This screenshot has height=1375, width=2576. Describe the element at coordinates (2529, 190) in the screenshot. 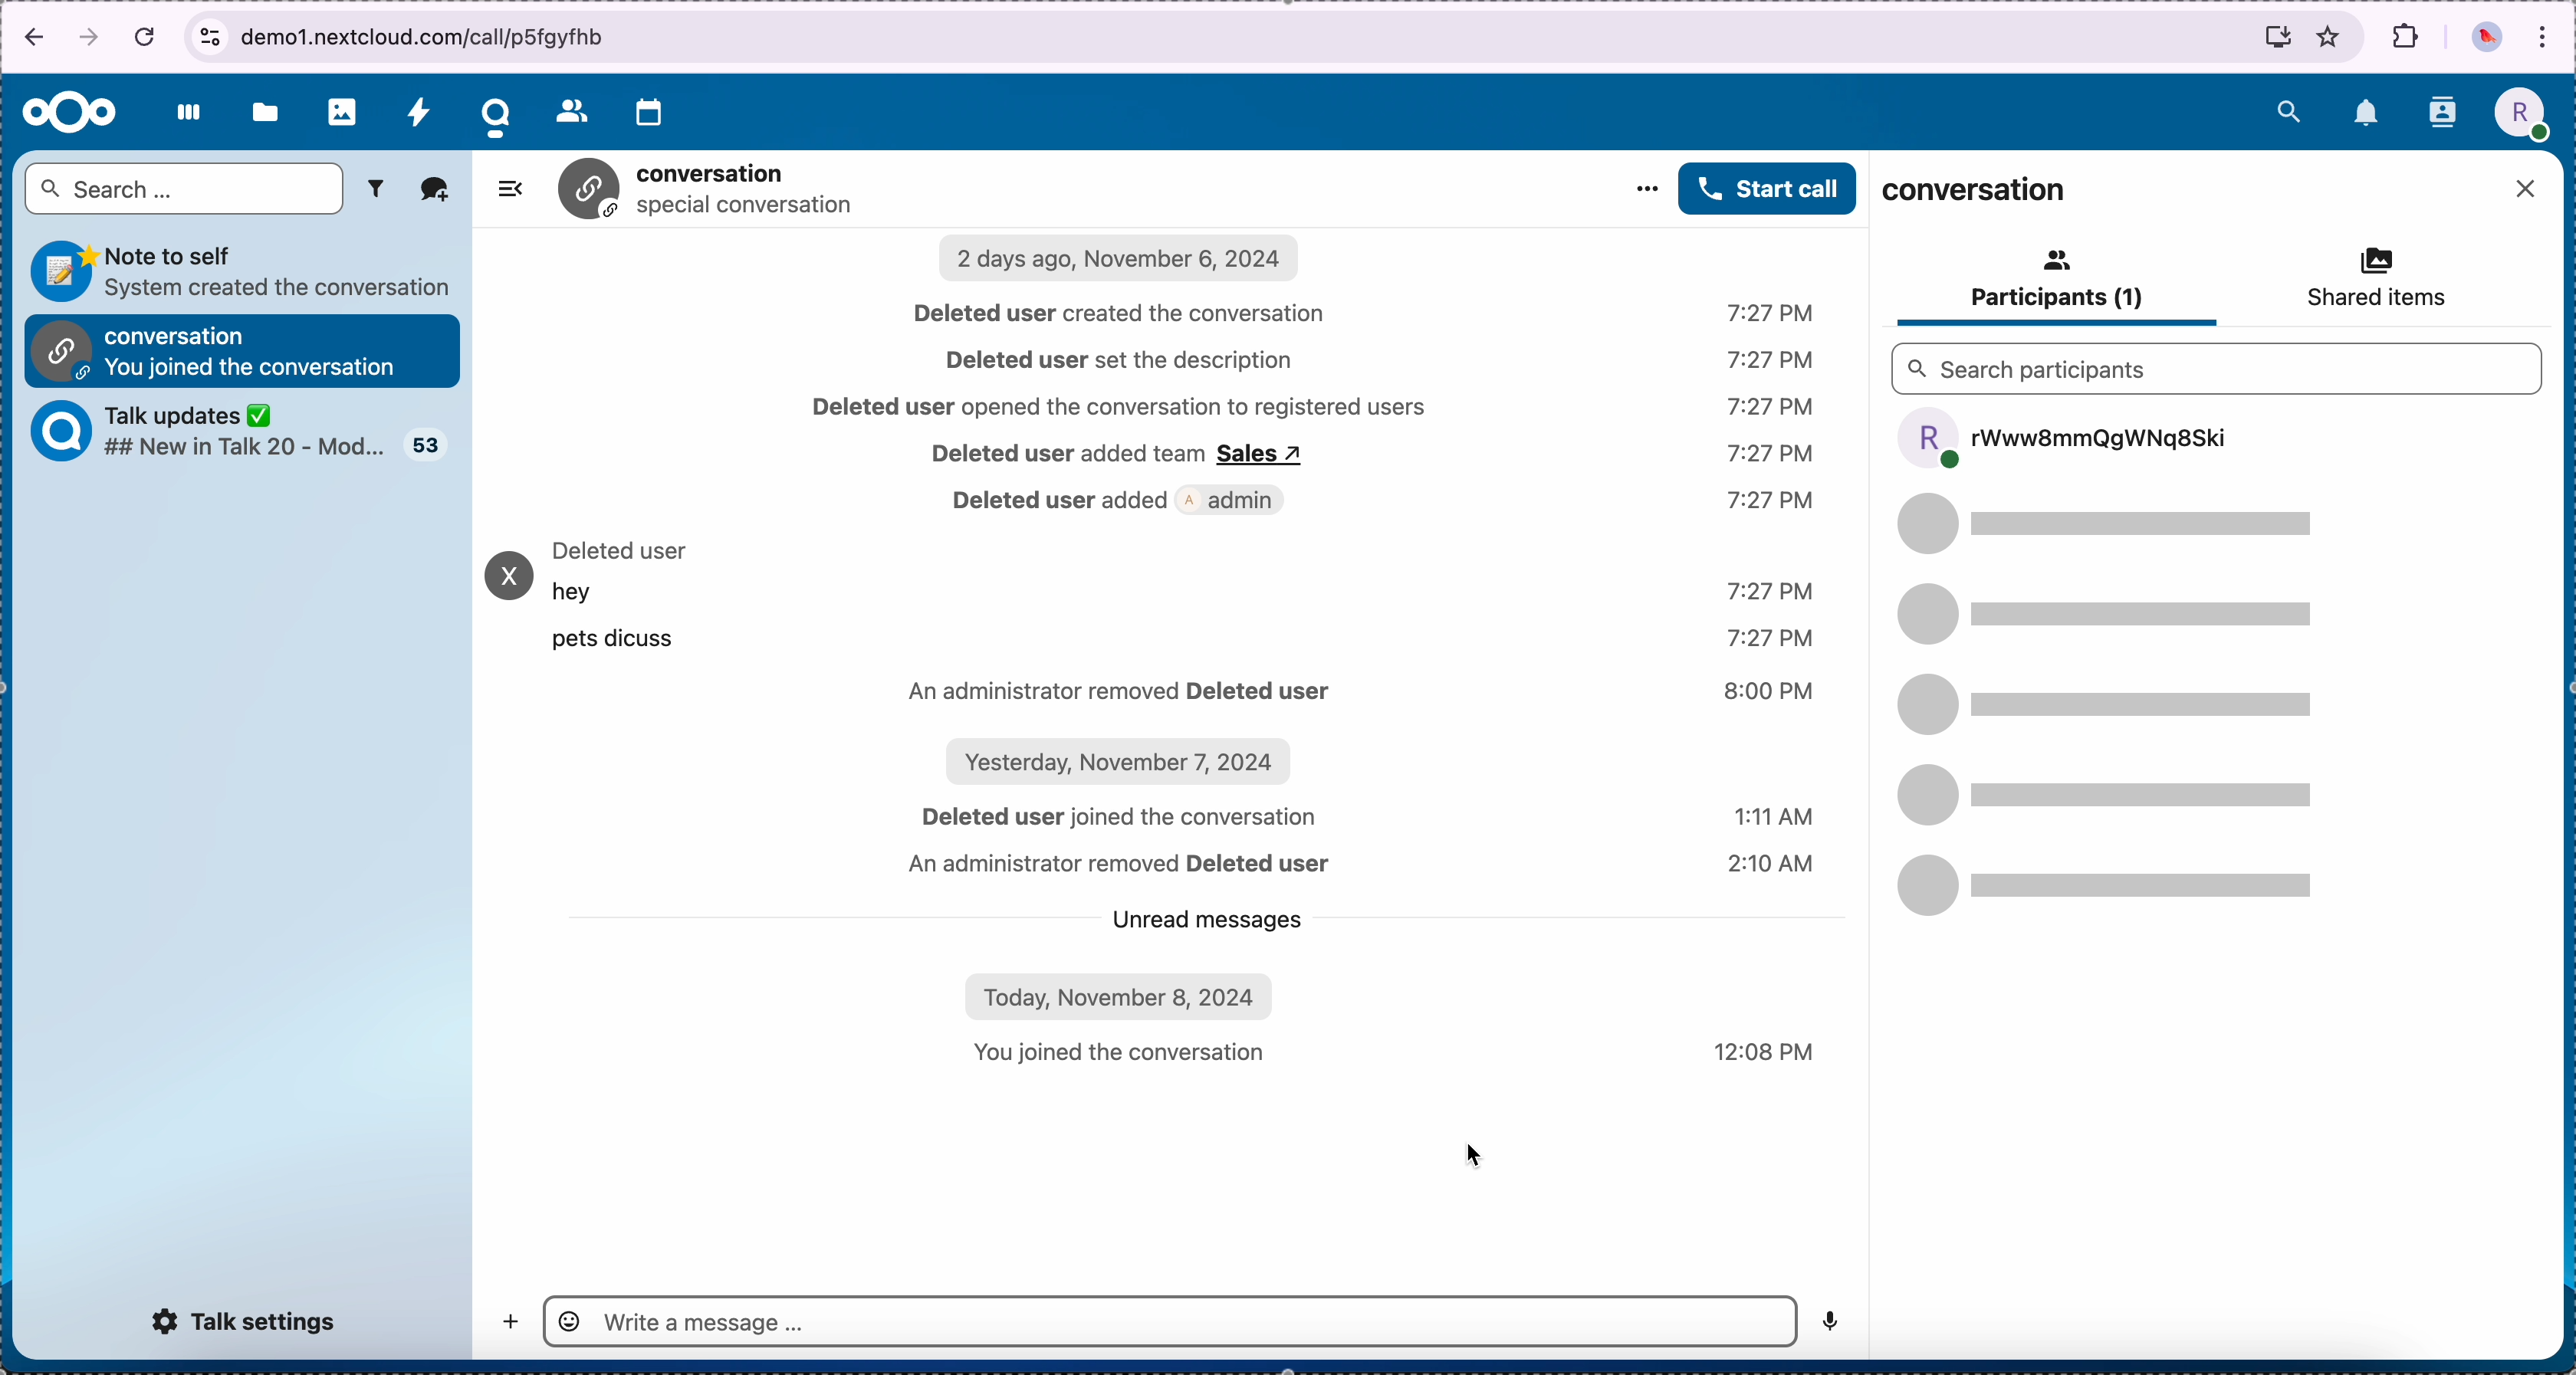

I see `close` at that location.